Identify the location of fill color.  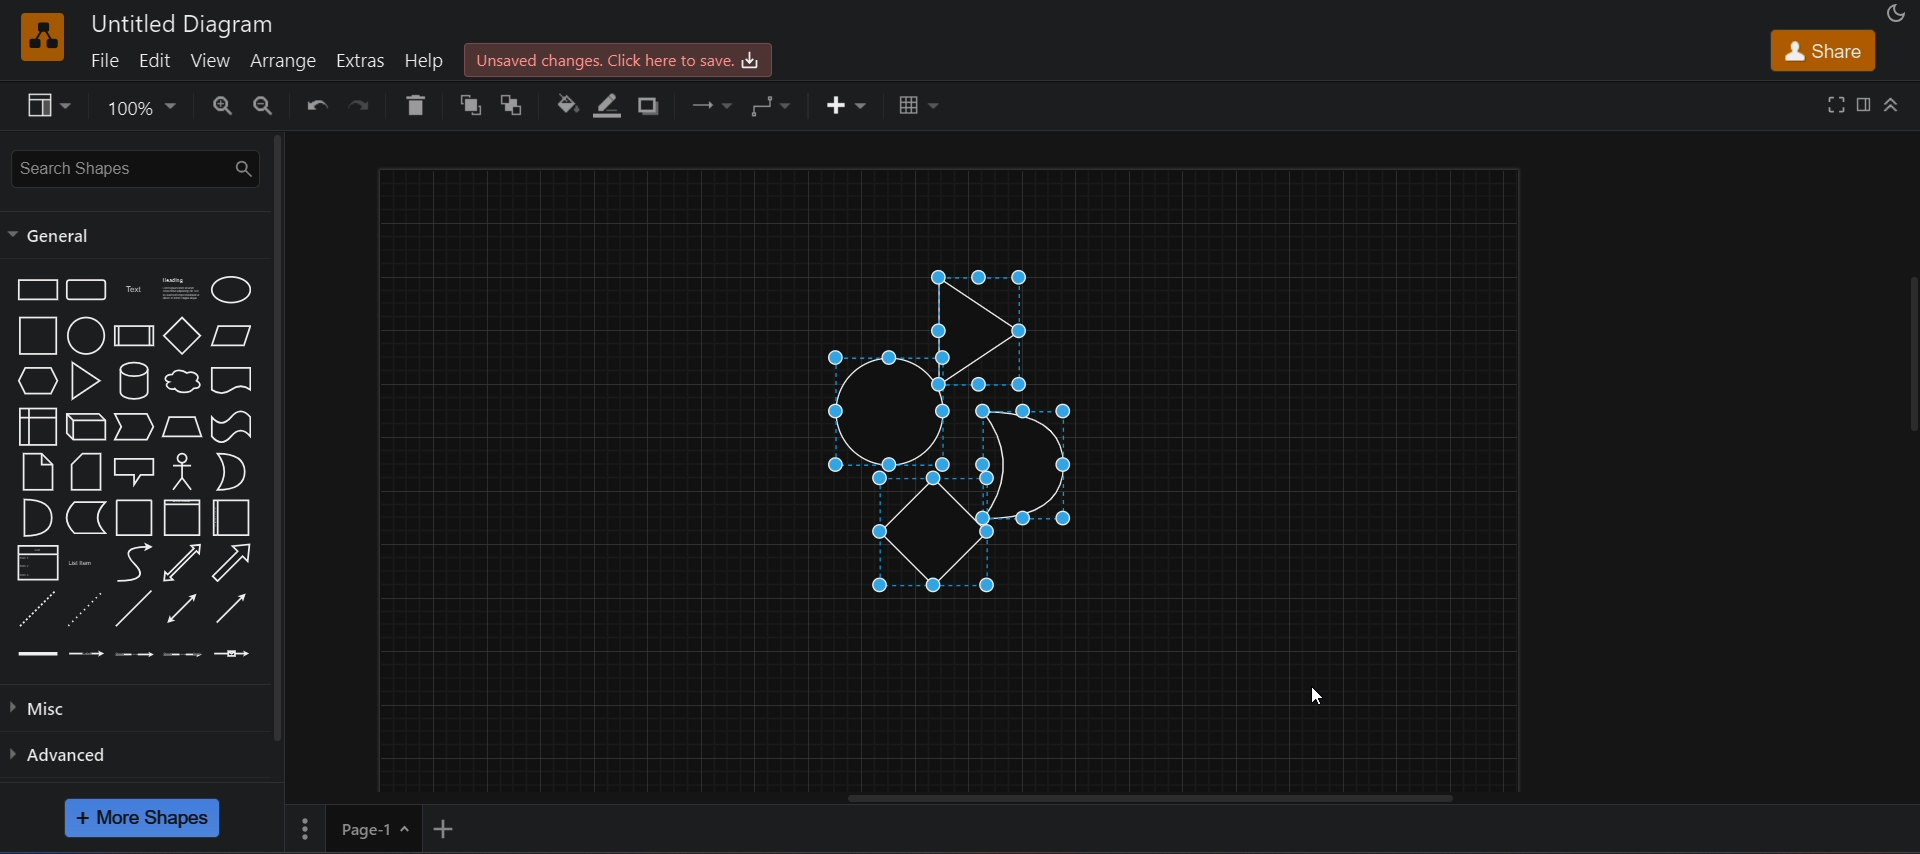
(567, 103).